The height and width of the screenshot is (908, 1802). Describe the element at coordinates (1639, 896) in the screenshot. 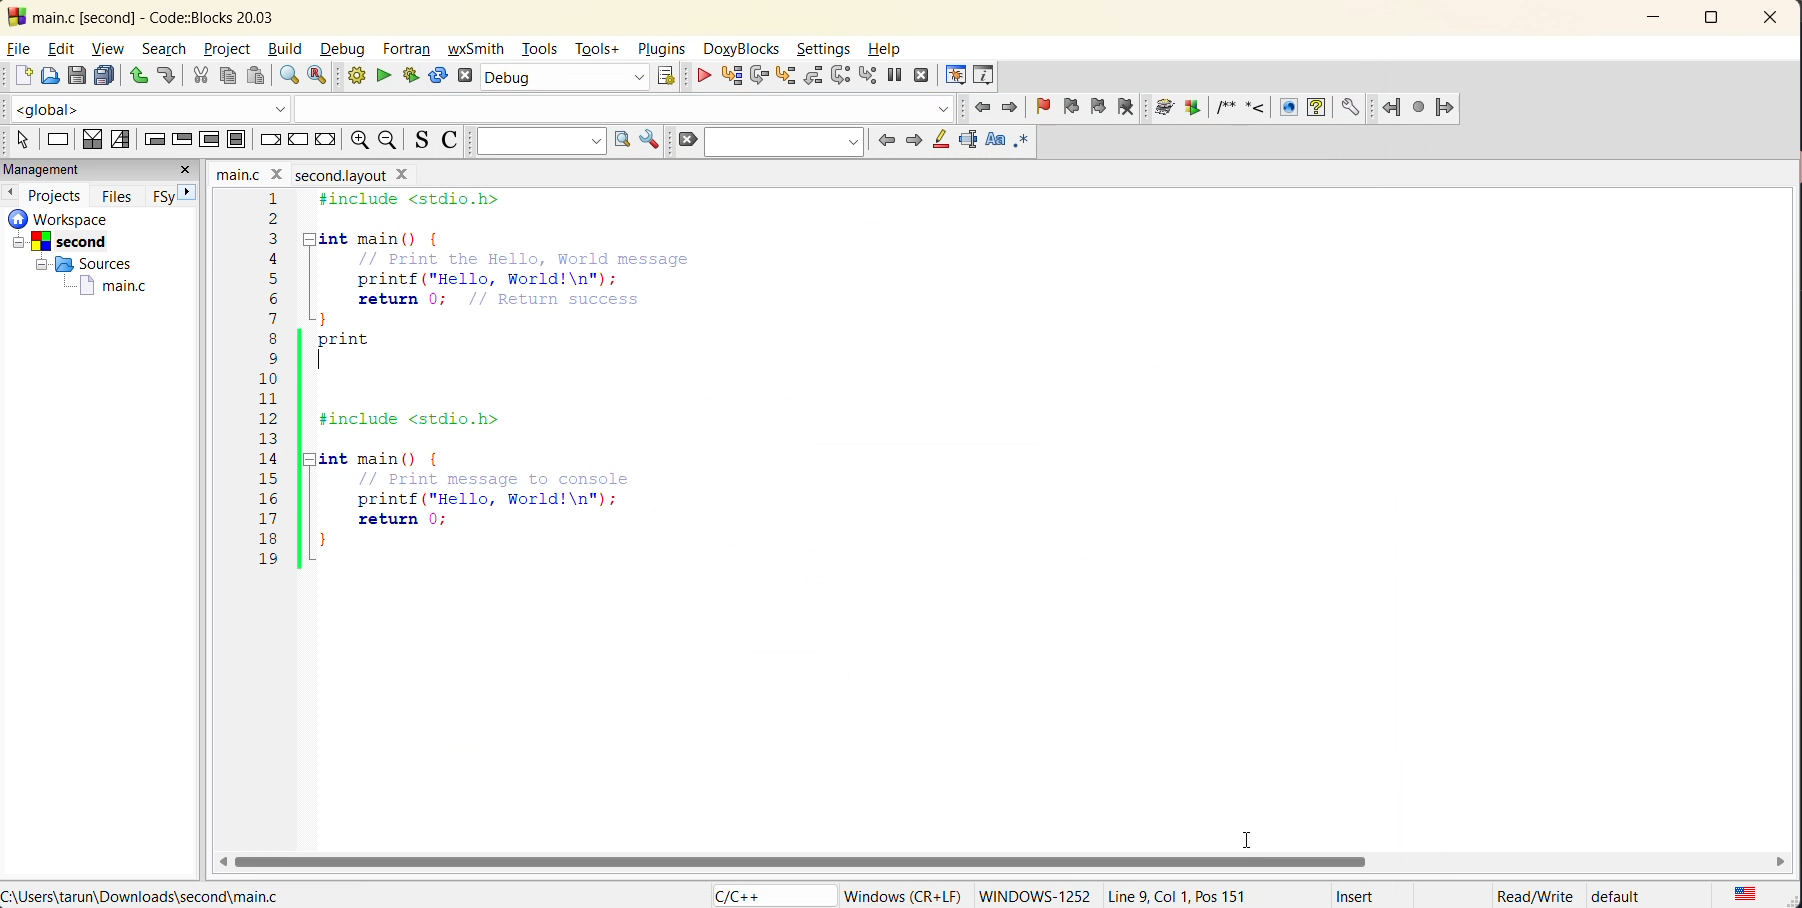

I see `default` at that location.